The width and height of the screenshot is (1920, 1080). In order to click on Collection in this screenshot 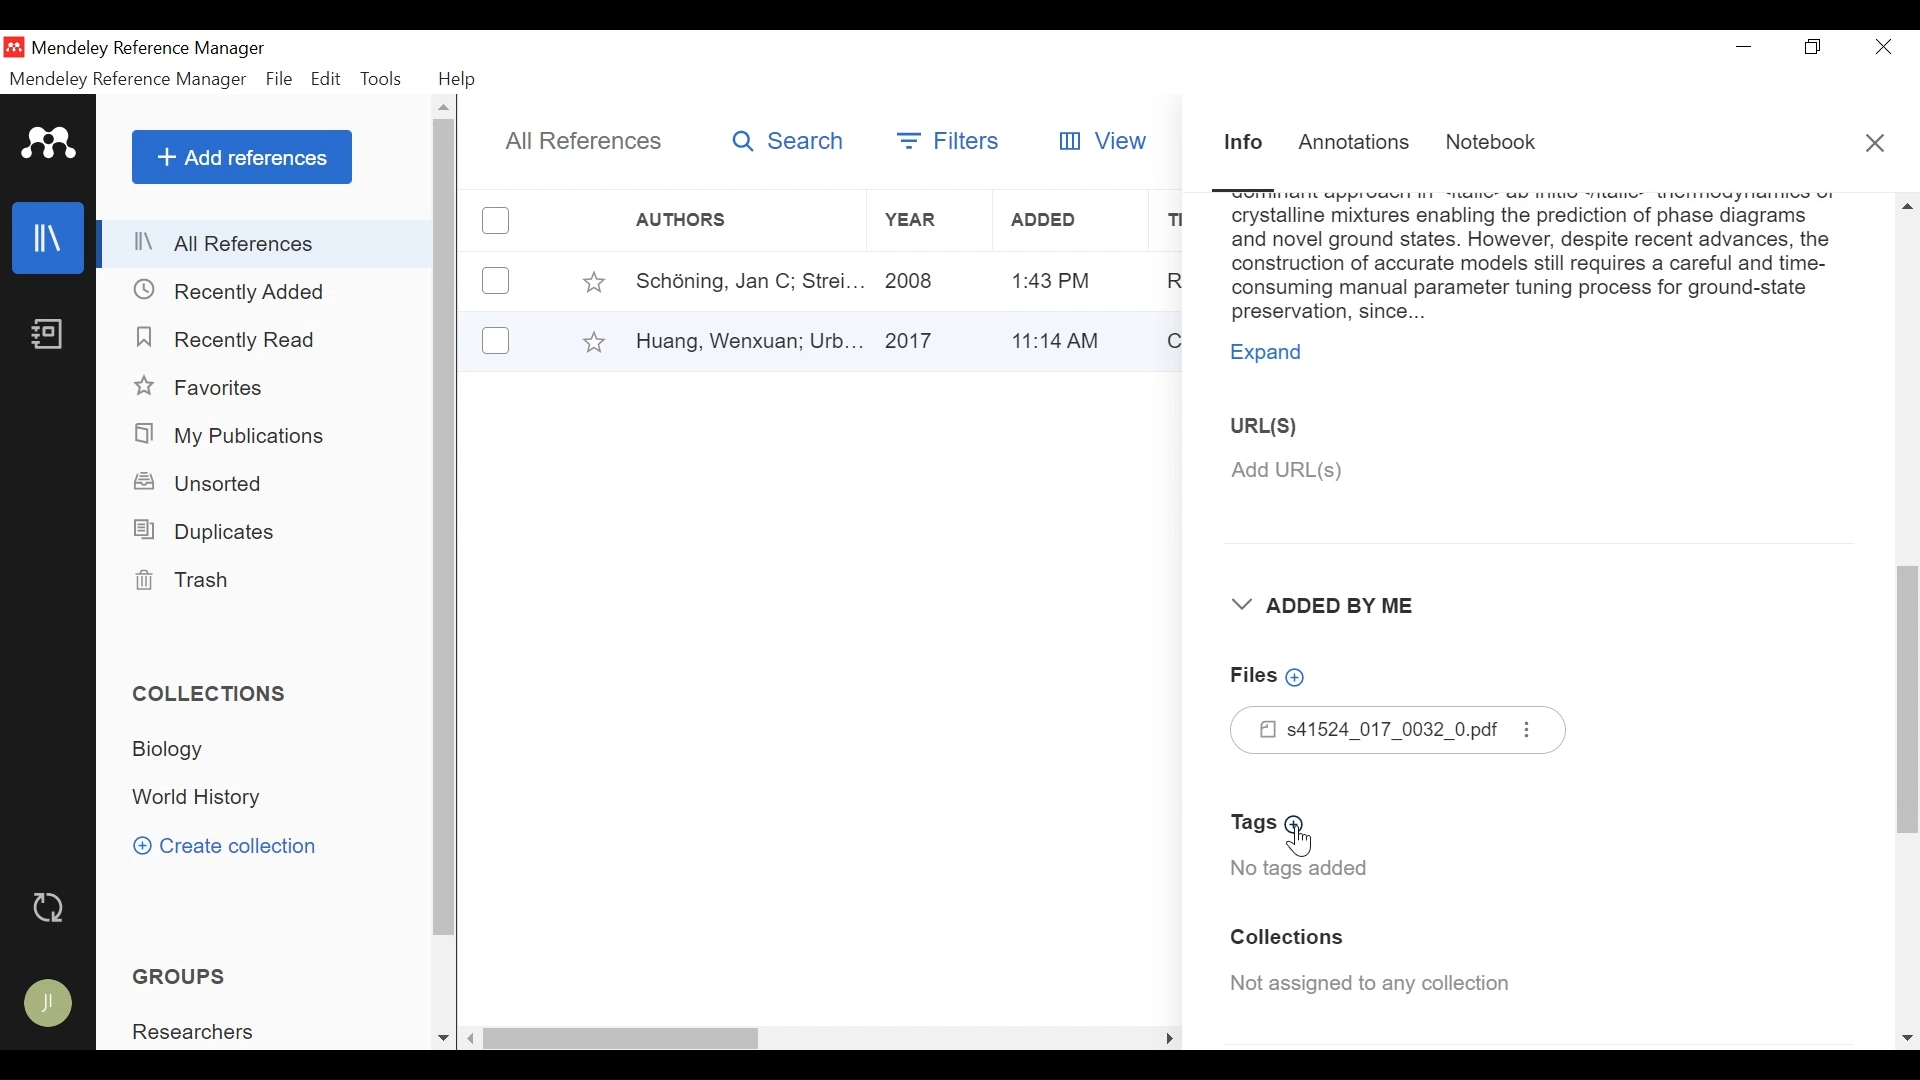, I will do `click(200, 799)`.